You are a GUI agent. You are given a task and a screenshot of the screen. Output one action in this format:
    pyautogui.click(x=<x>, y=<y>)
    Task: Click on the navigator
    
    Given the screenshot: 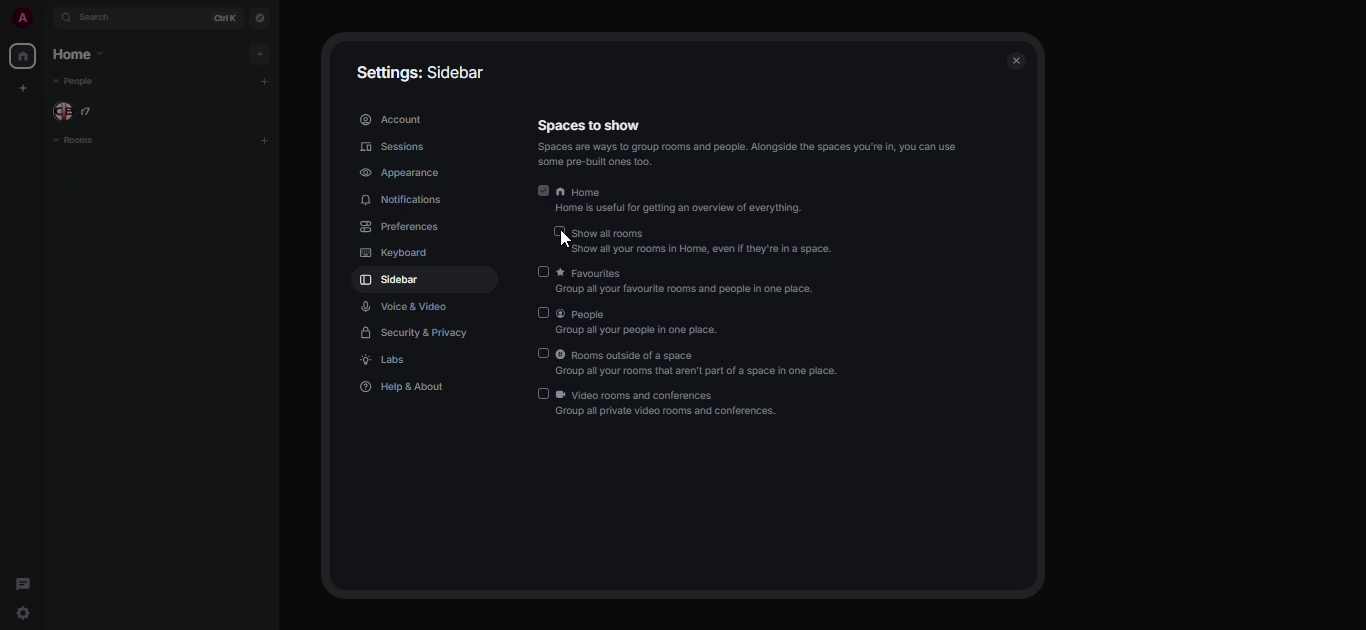 What is the action you would take?
    pyautogui.click(x=261, y=18)
    